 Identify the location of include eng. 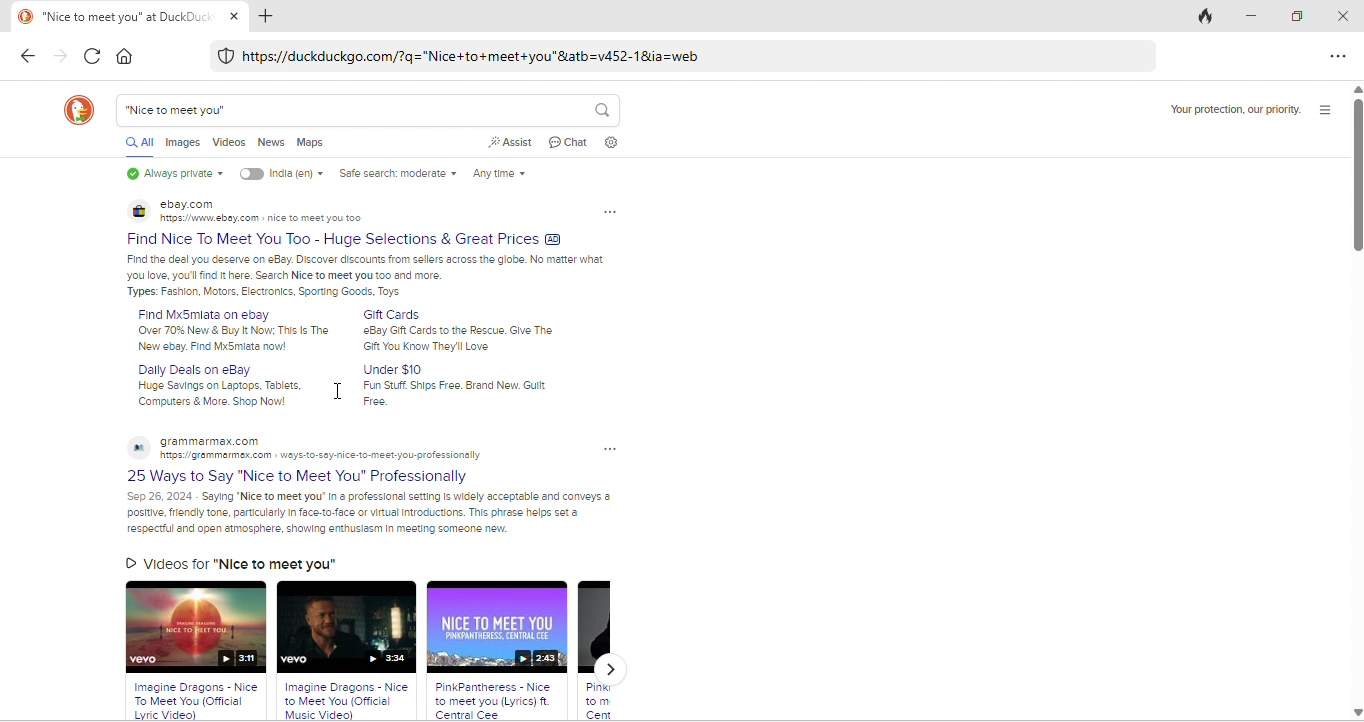
(282, 174).